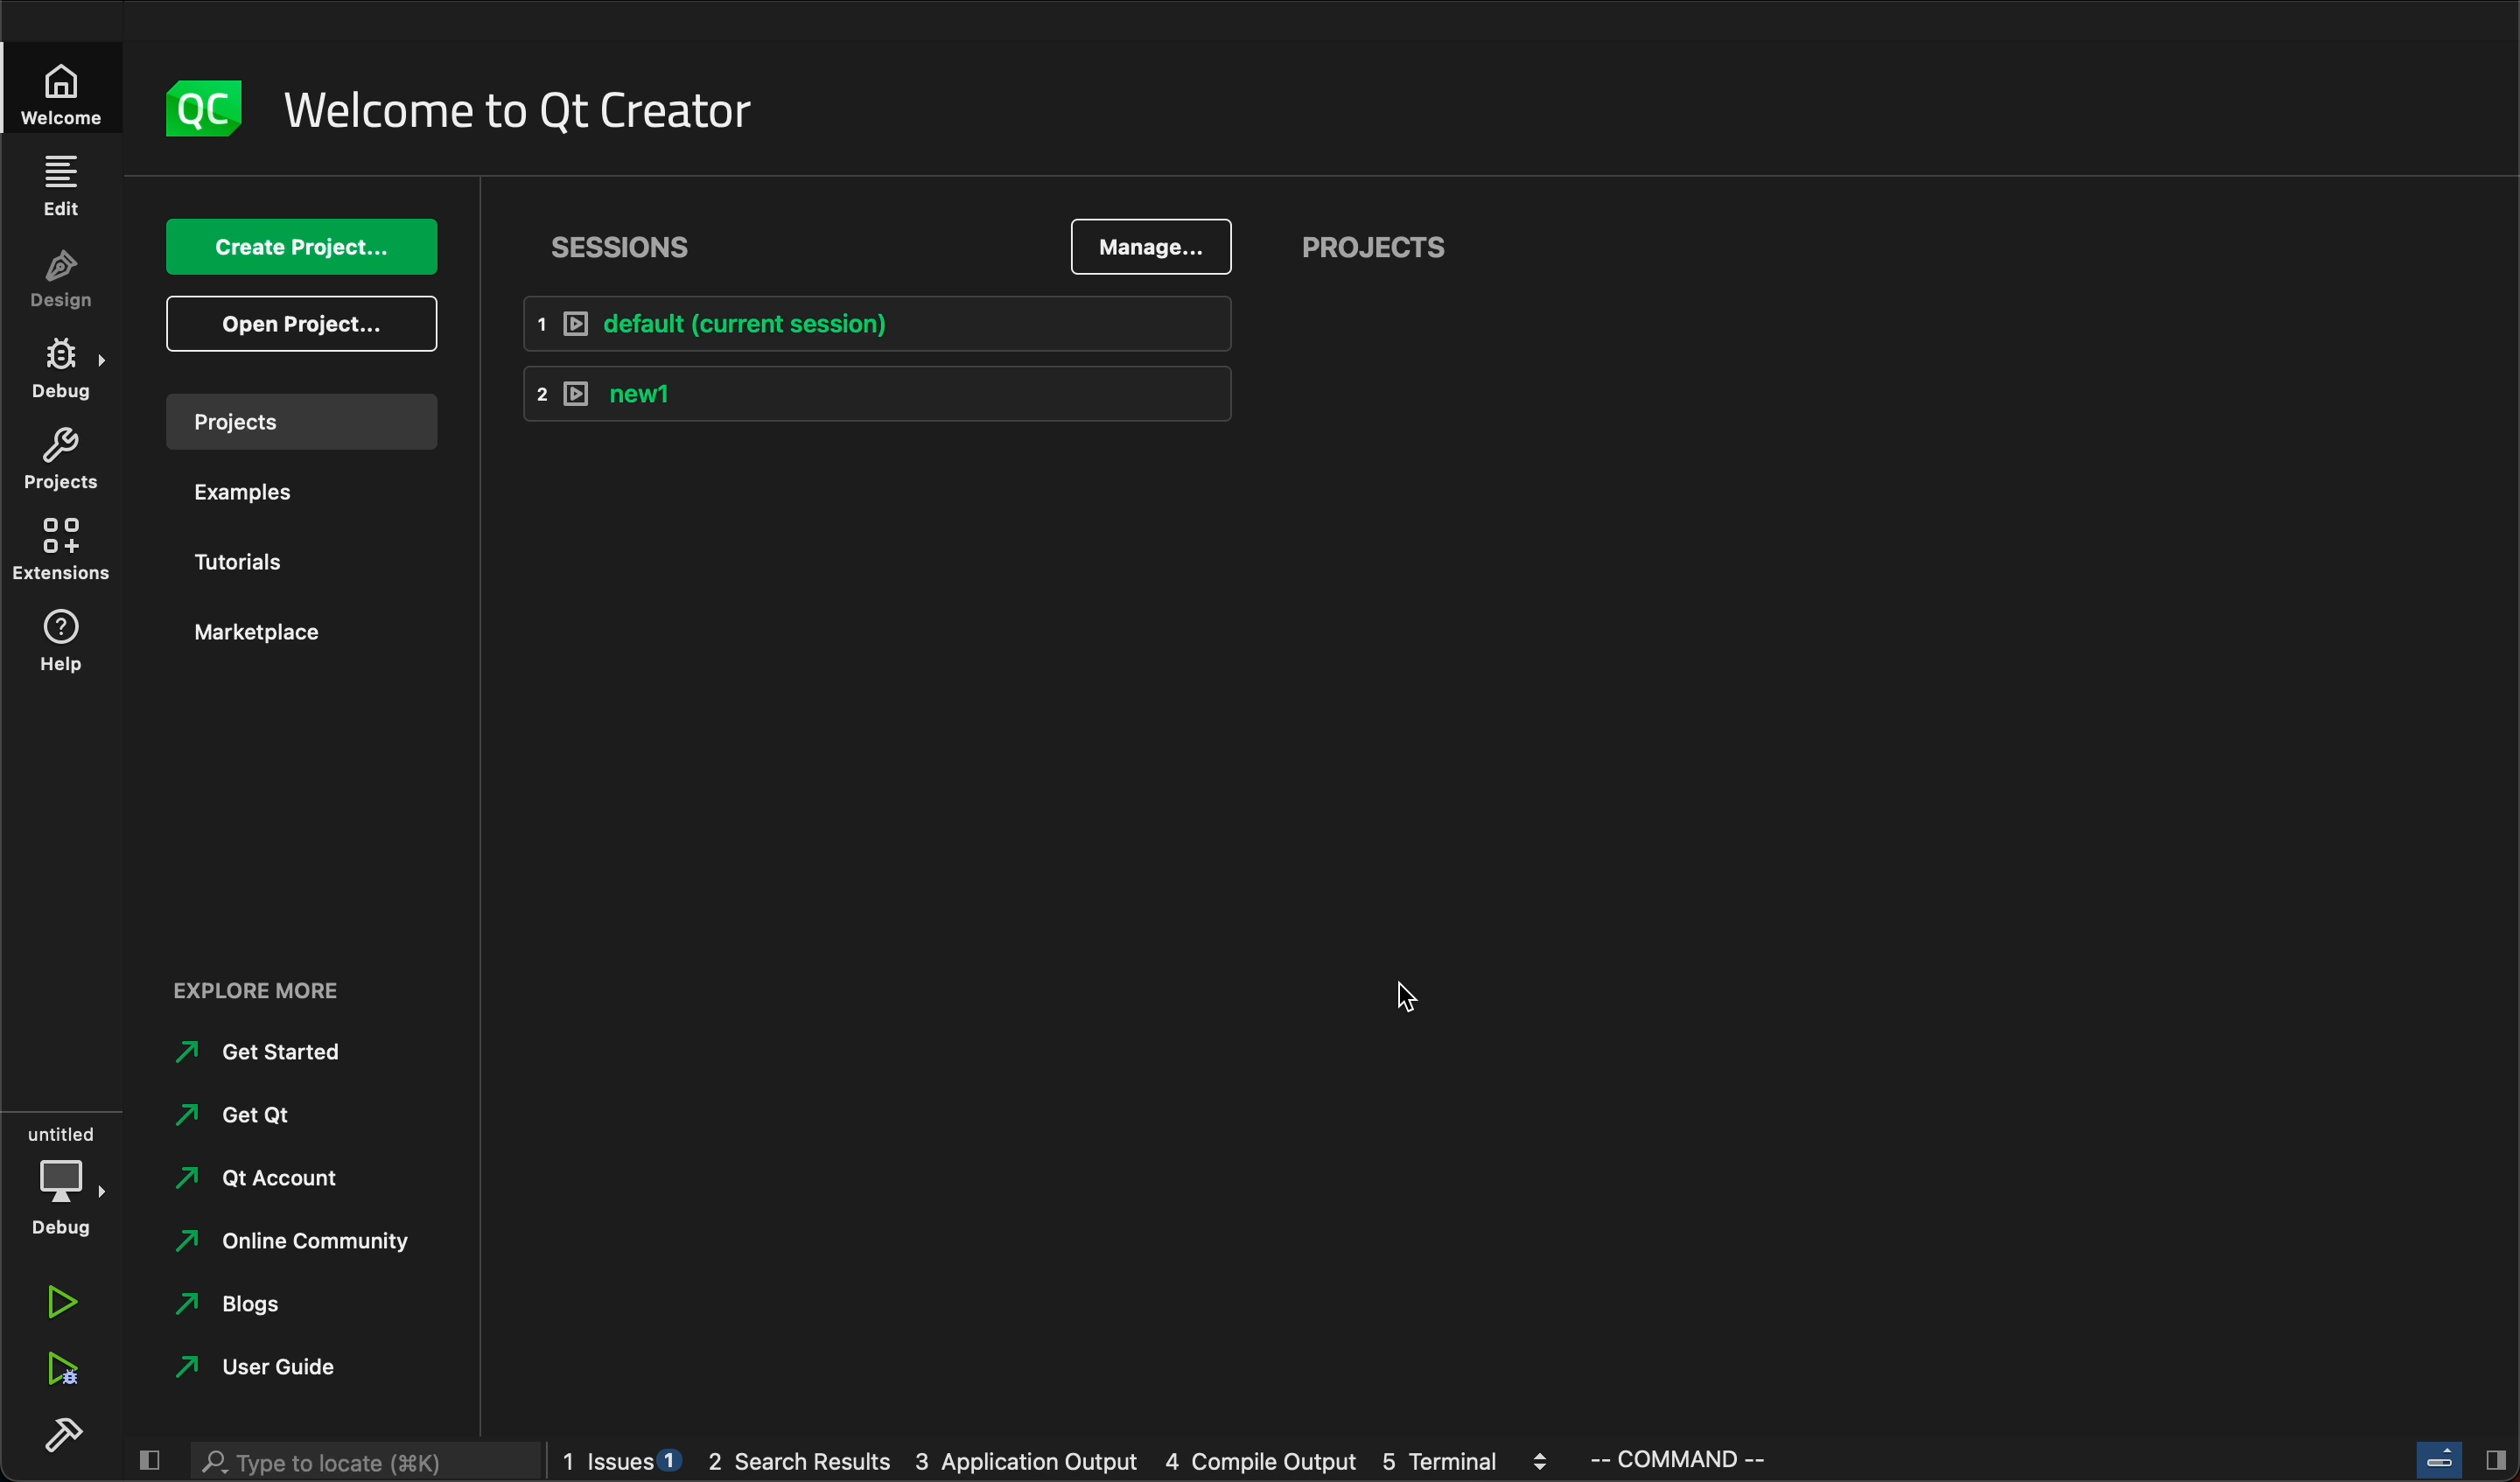 The width and height of the screenshot is (2520, 1482). What do you see at coordinates (64, 99) in the screenshot?
I see `WELCOME` at bounding box center [64, 99].